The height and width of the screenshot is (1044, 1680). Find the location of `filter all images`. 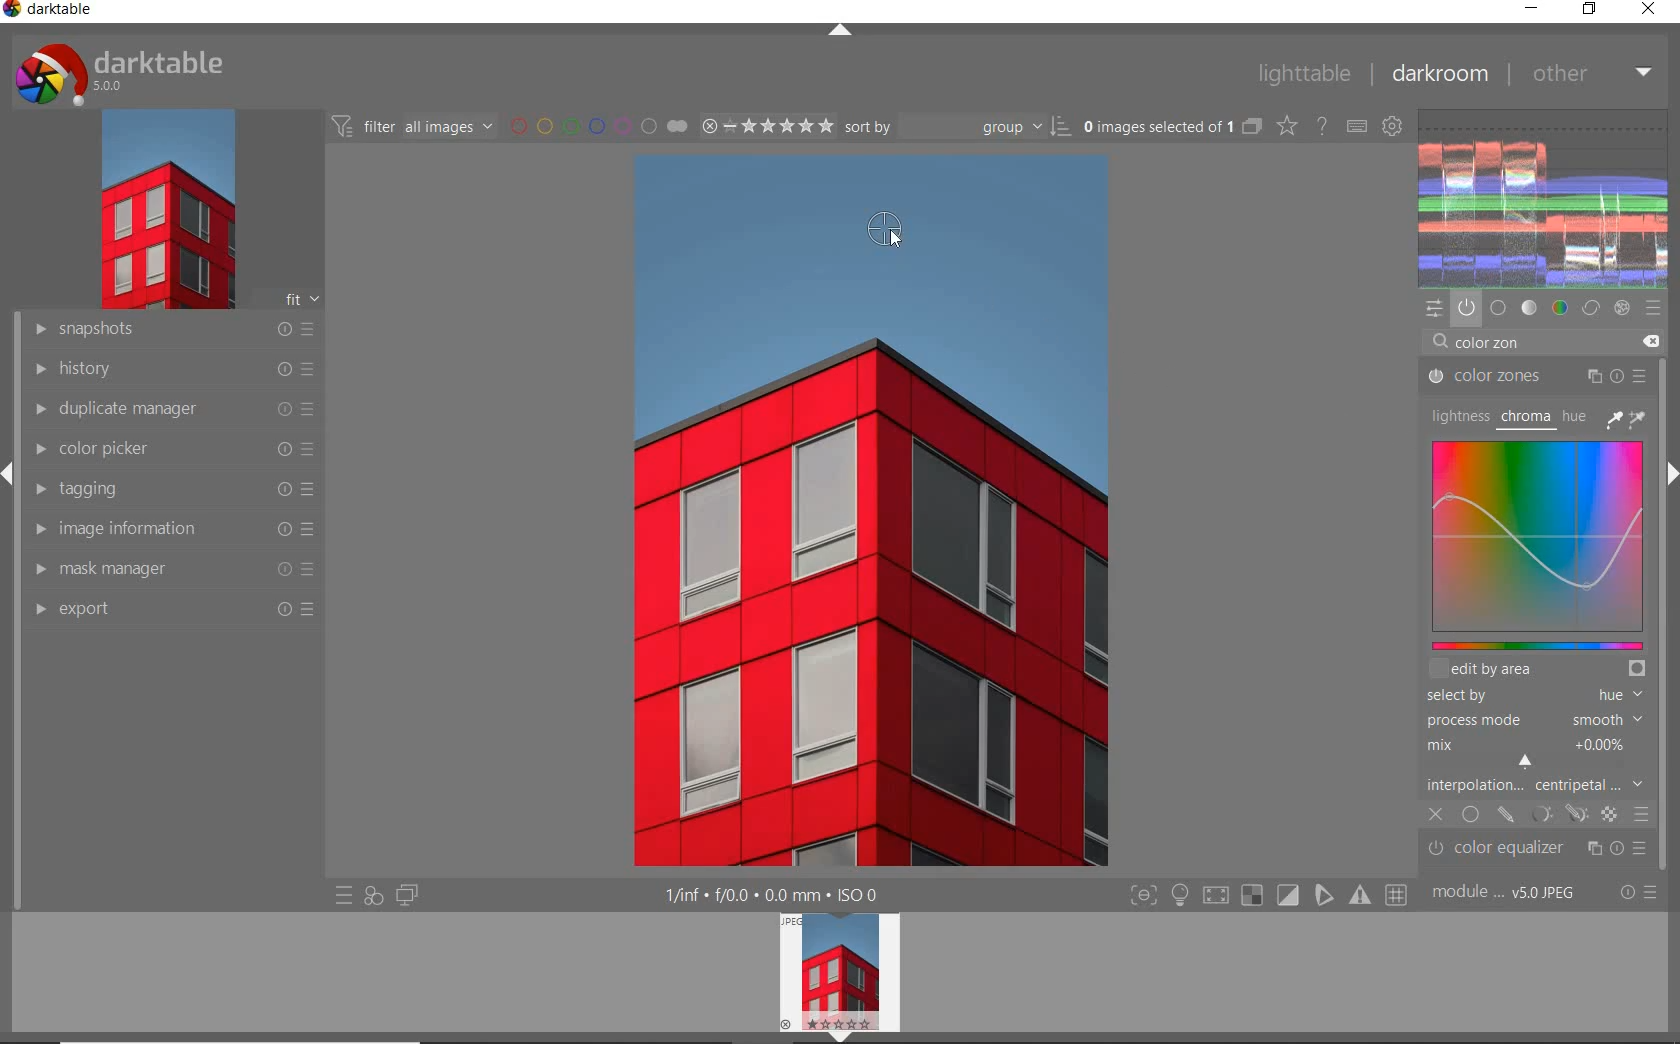

filter all images is located at coordinates (414, 126).